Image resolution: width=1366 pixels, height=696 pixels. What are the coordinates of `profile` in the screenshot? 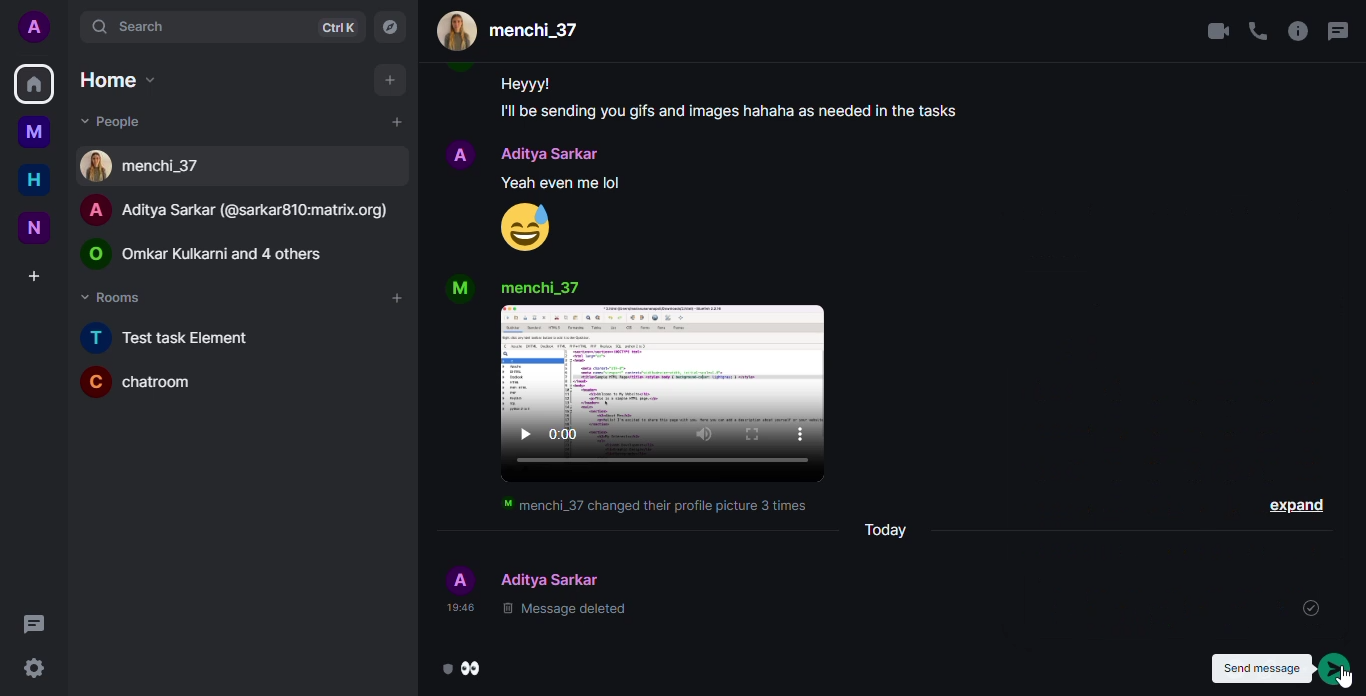 It's located at (456, 577).